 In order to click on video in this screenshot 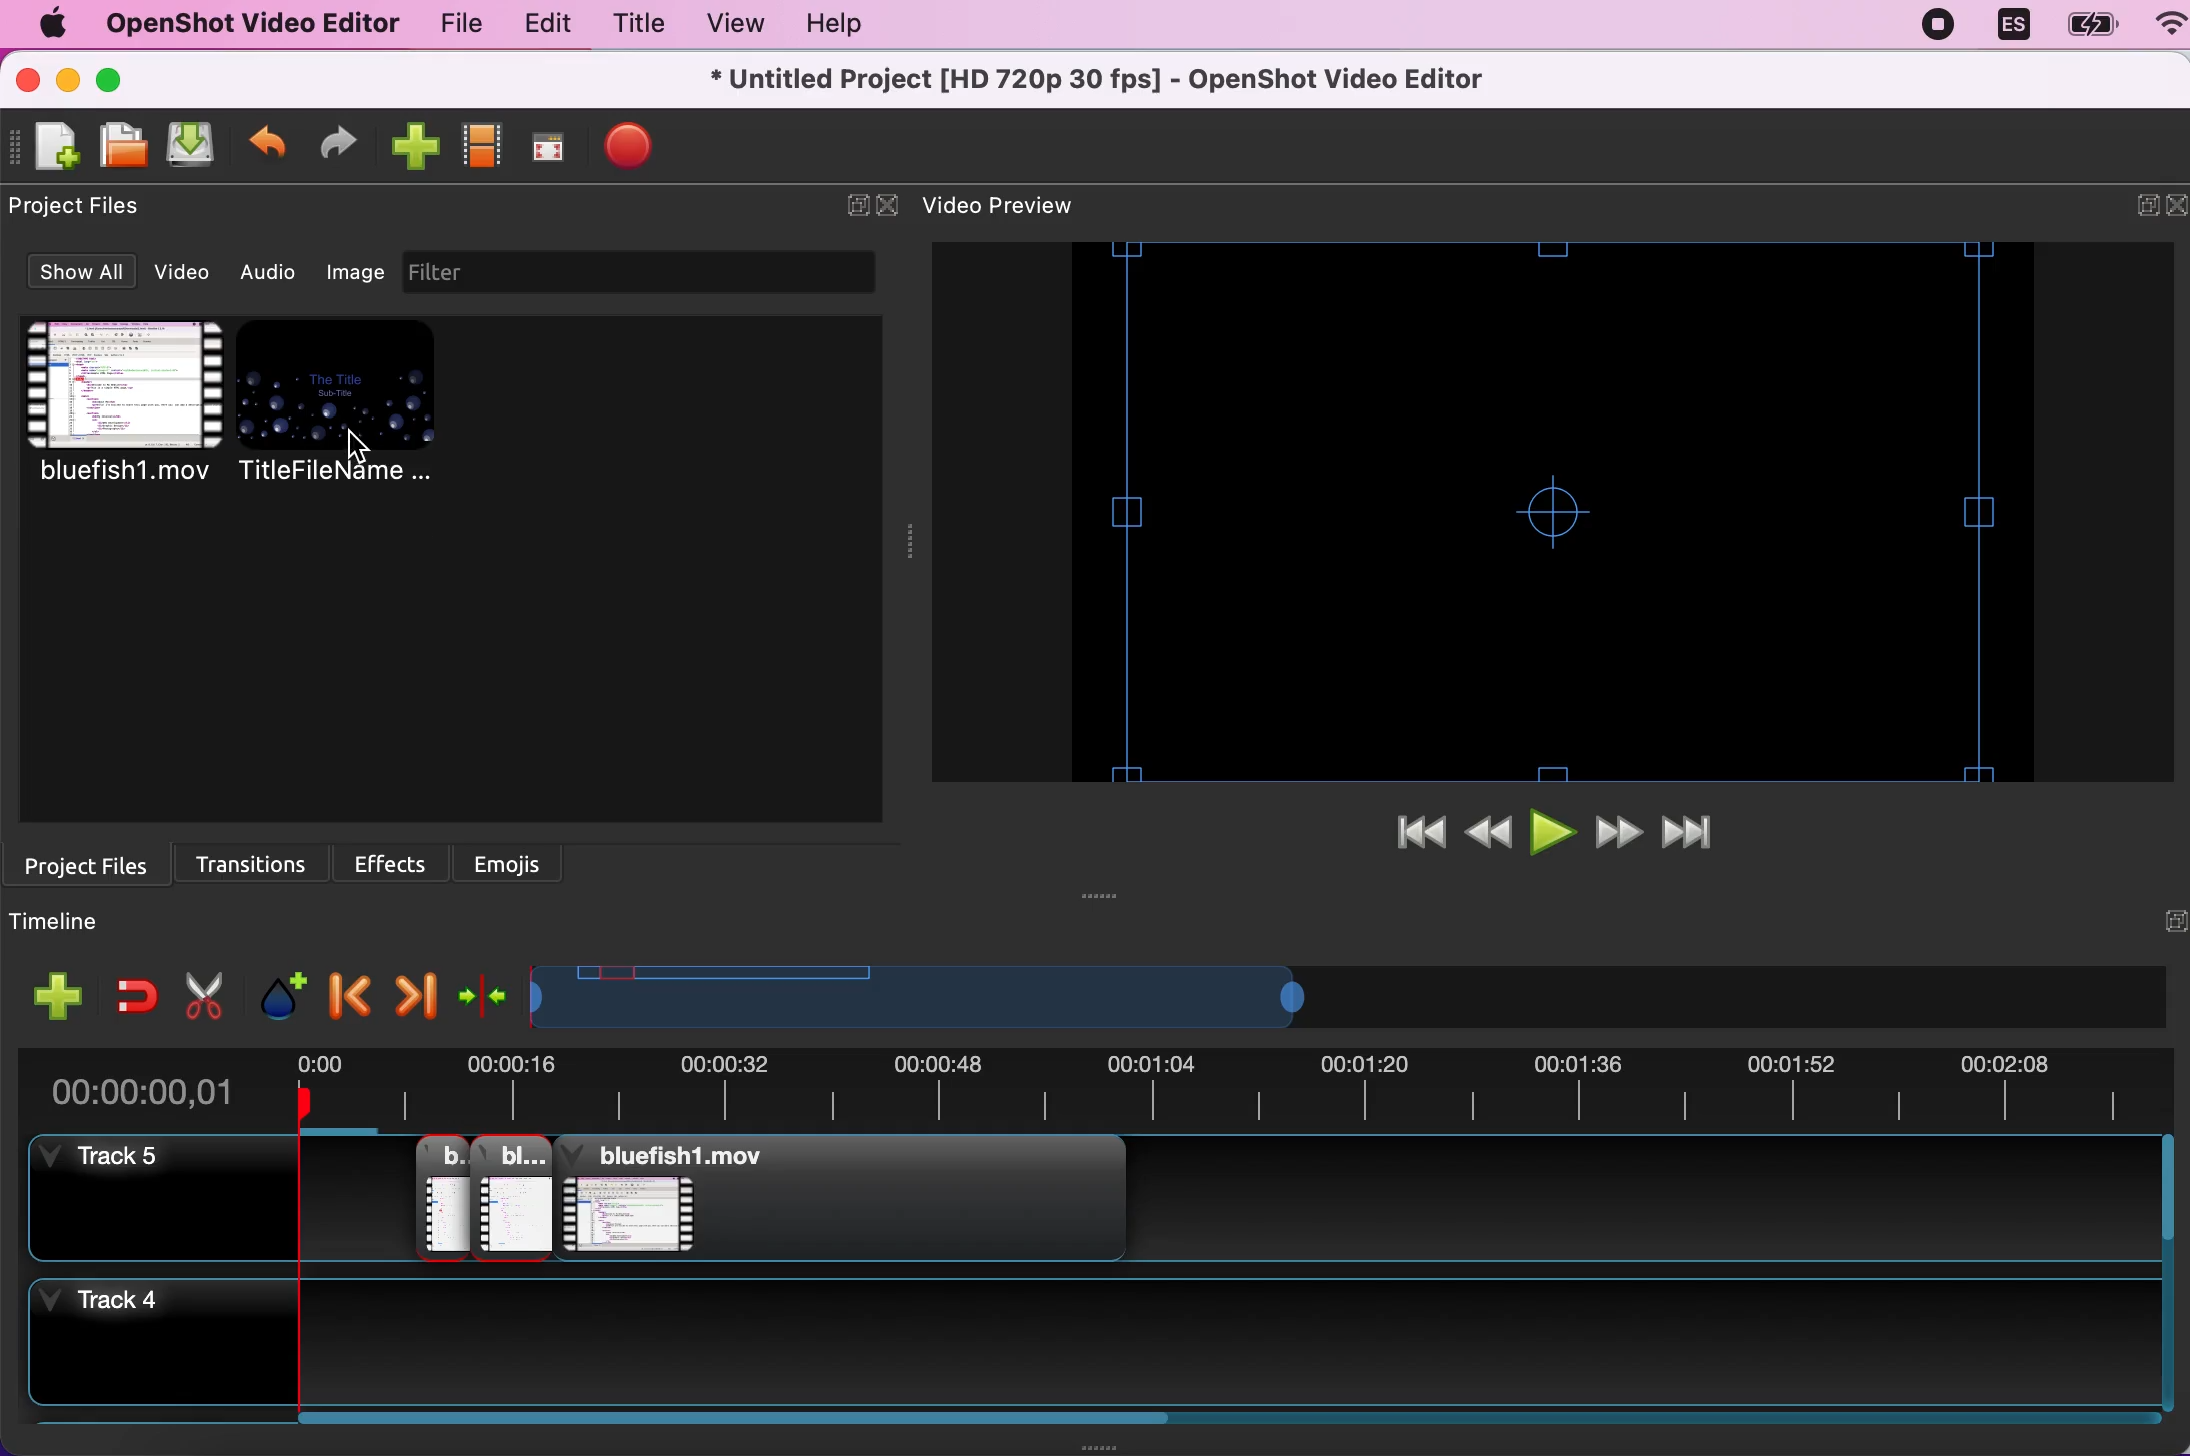, I will do `click(188, 272)`.